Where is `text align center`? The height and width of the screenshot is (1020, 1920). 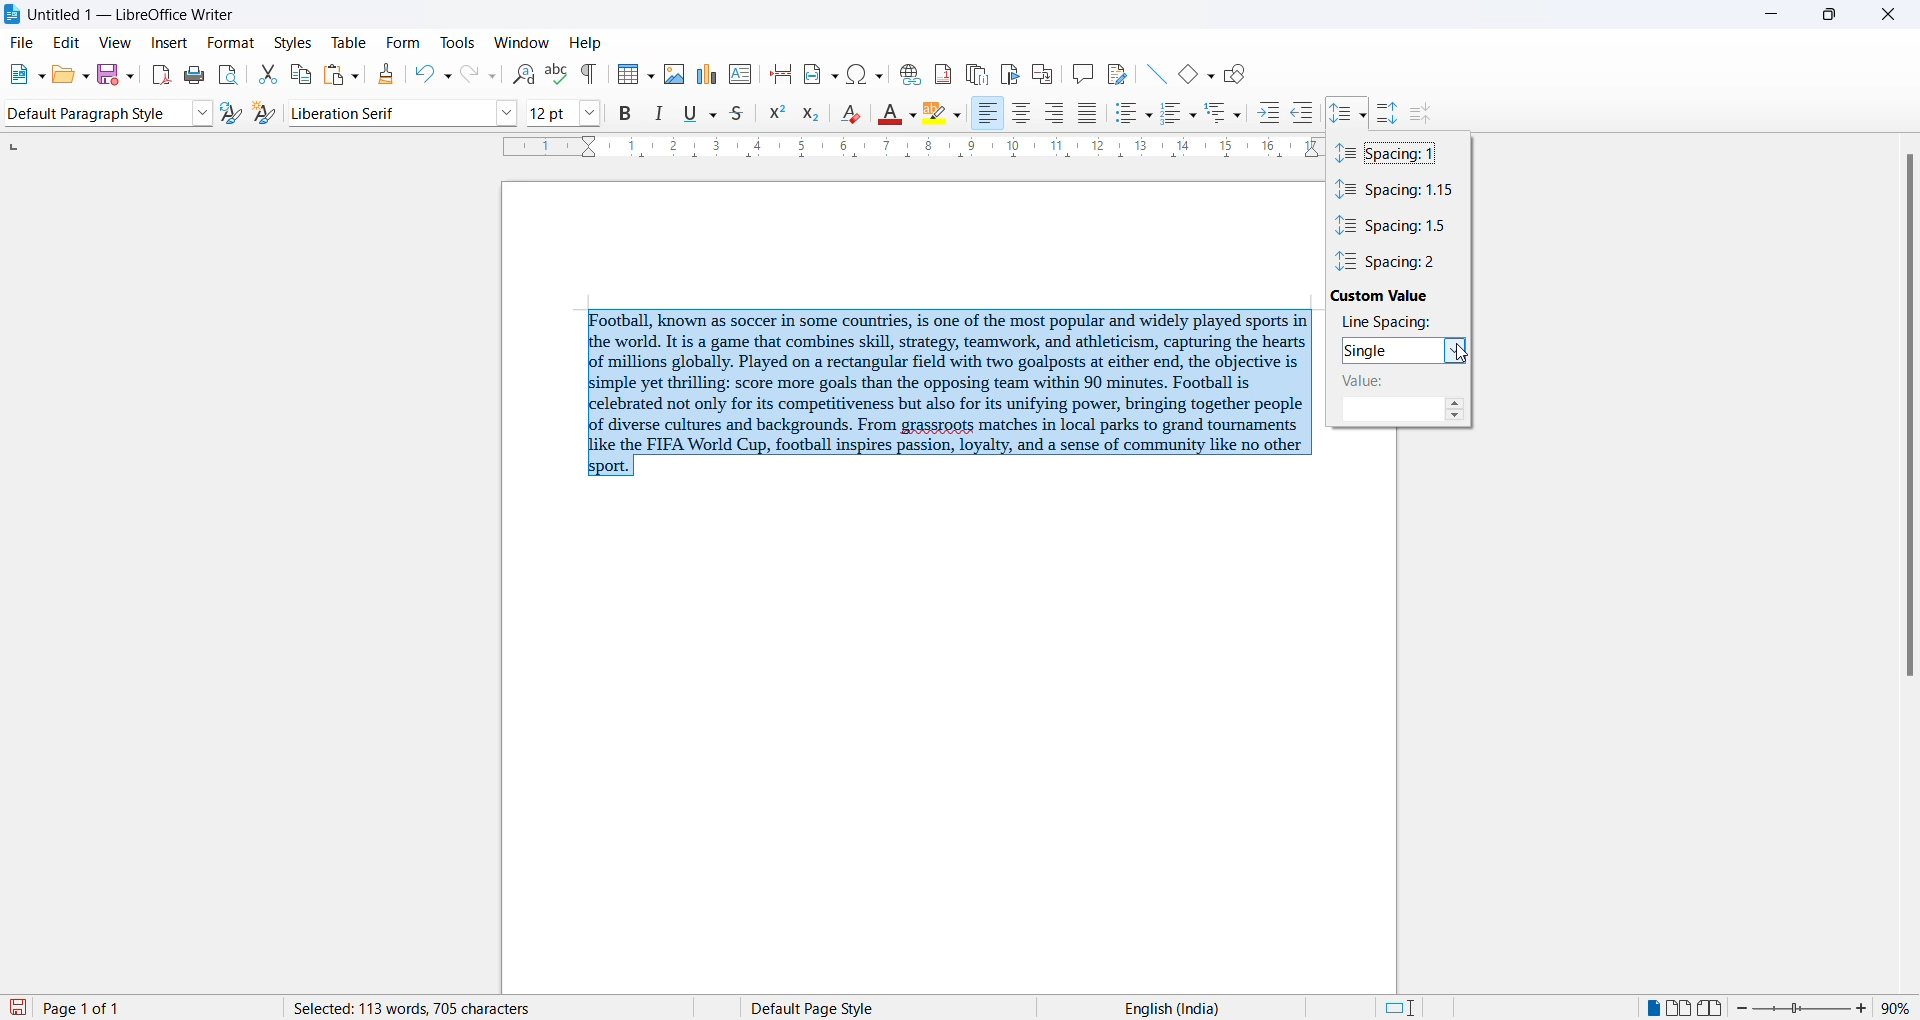 text align center is located at coordinates (1055, 114).